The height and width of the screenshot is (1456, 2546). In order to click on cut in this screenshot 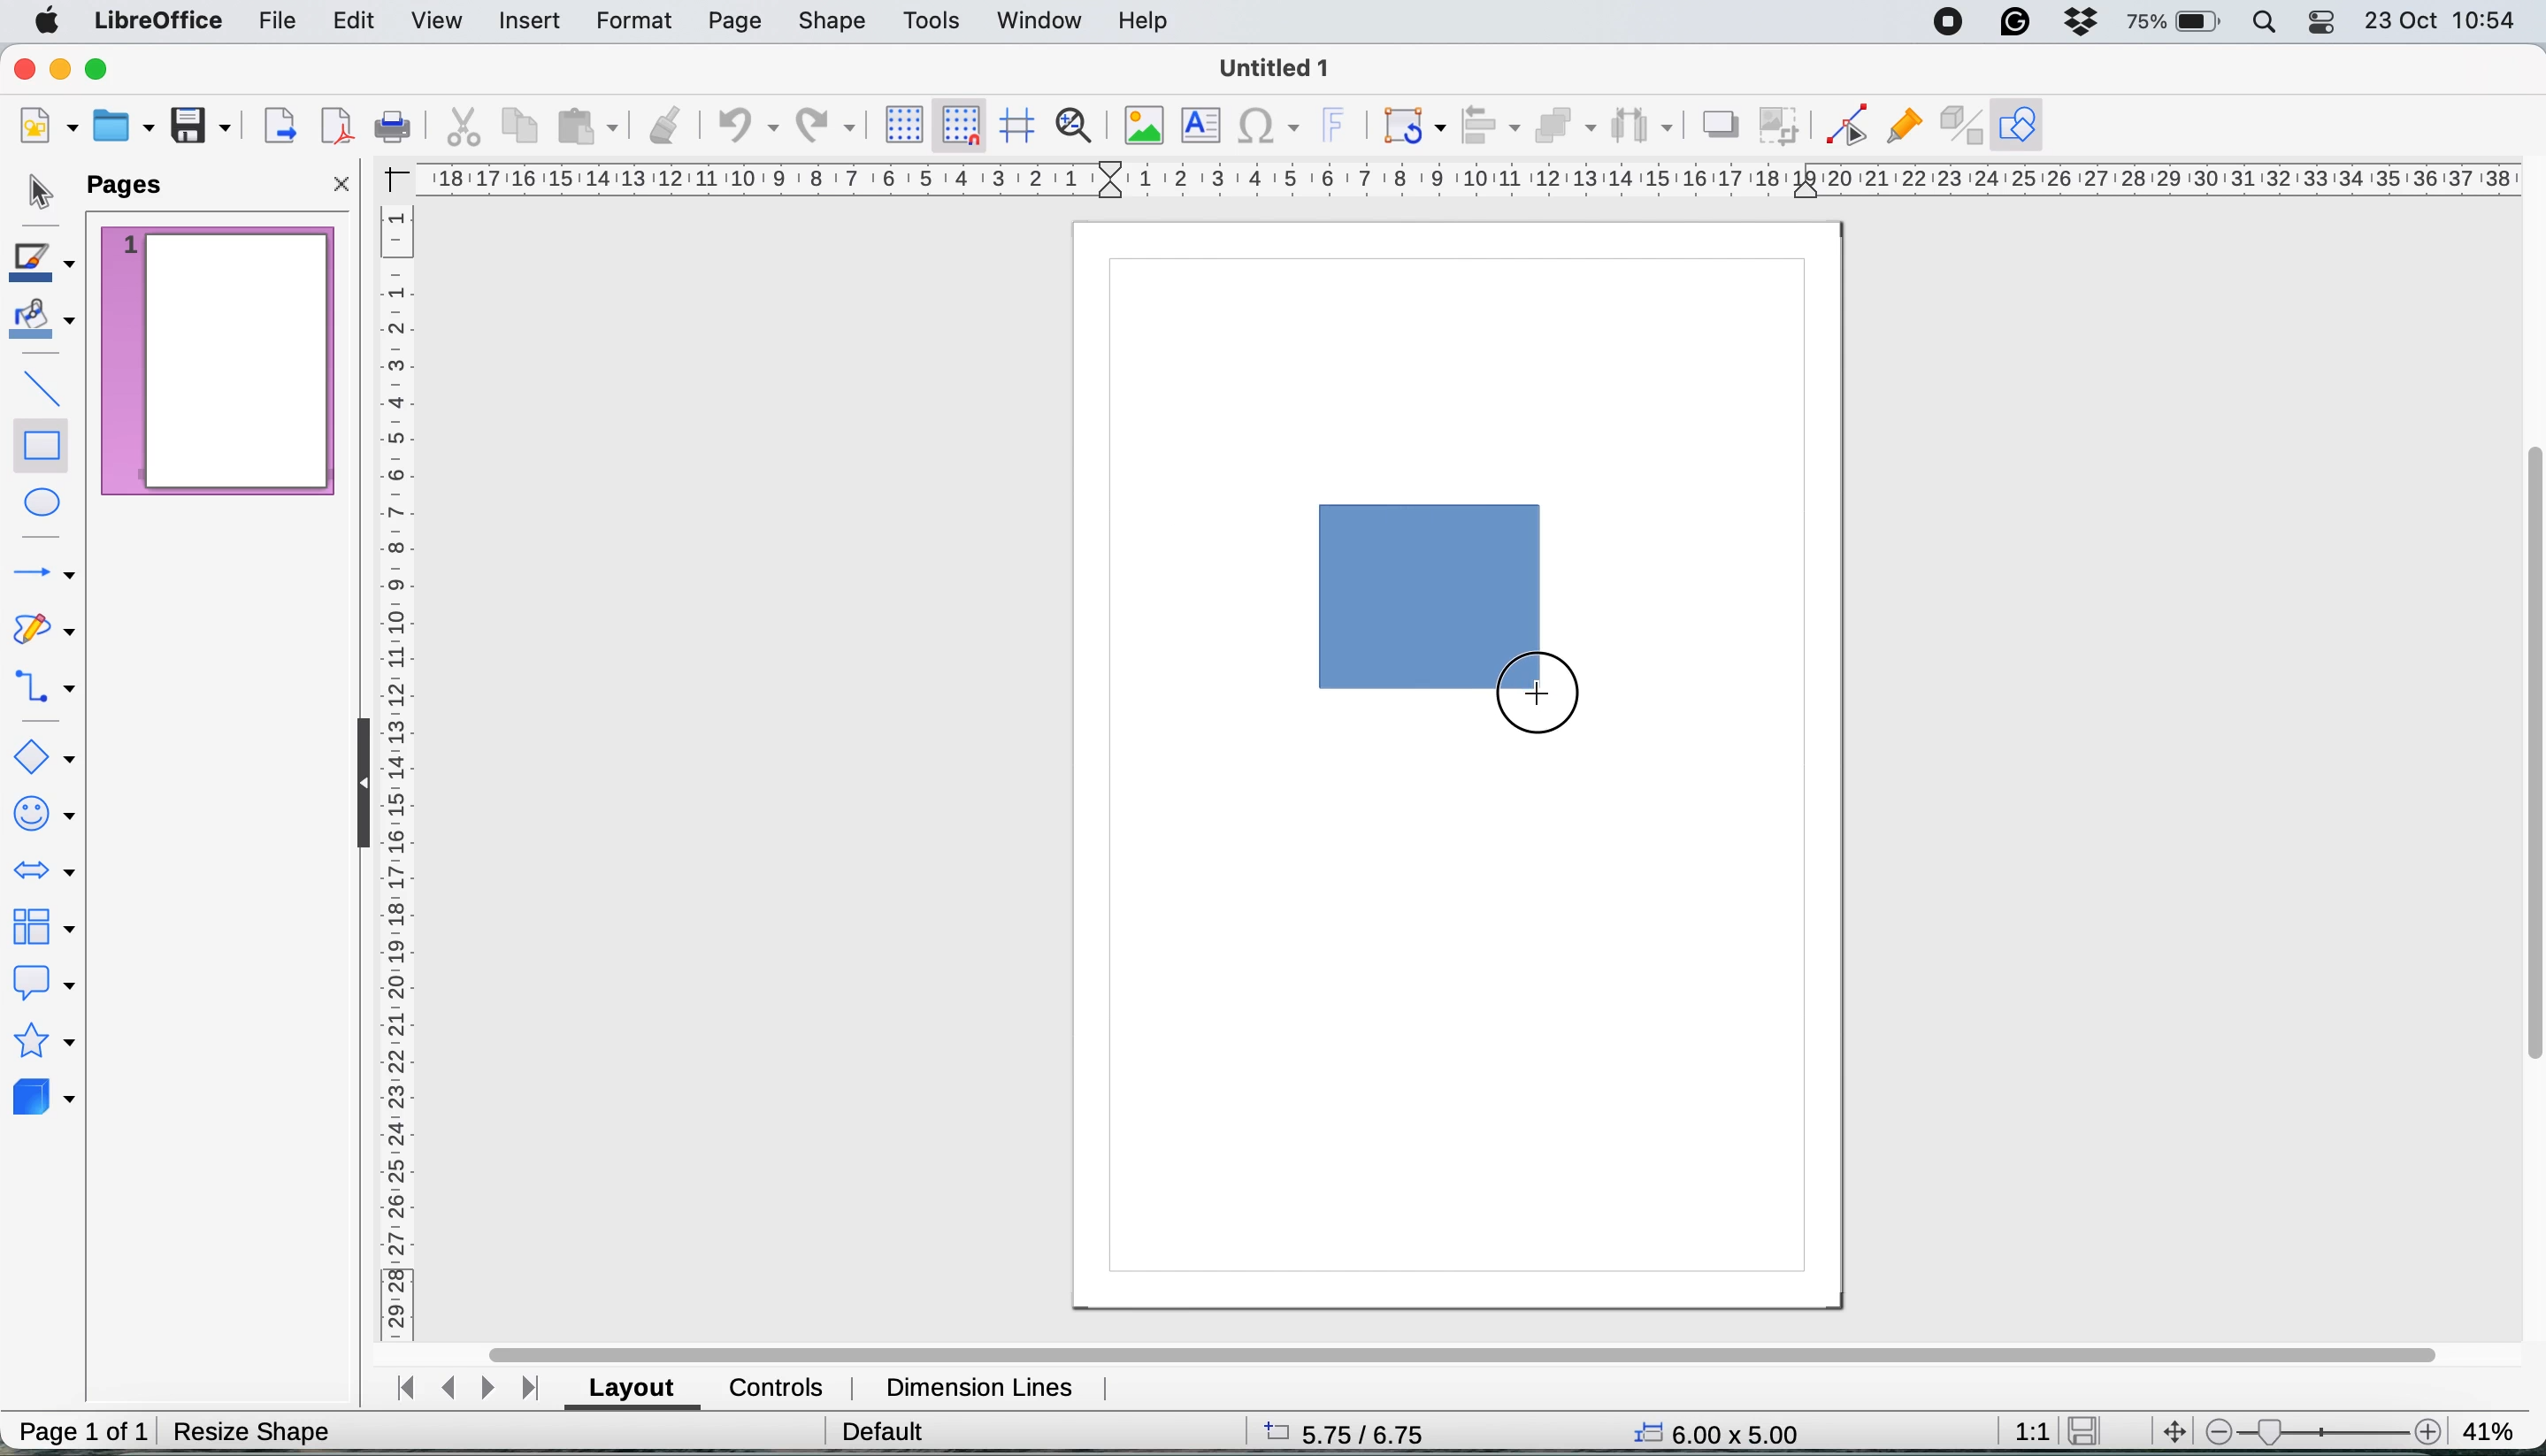, I will do `click(460, 126)`.